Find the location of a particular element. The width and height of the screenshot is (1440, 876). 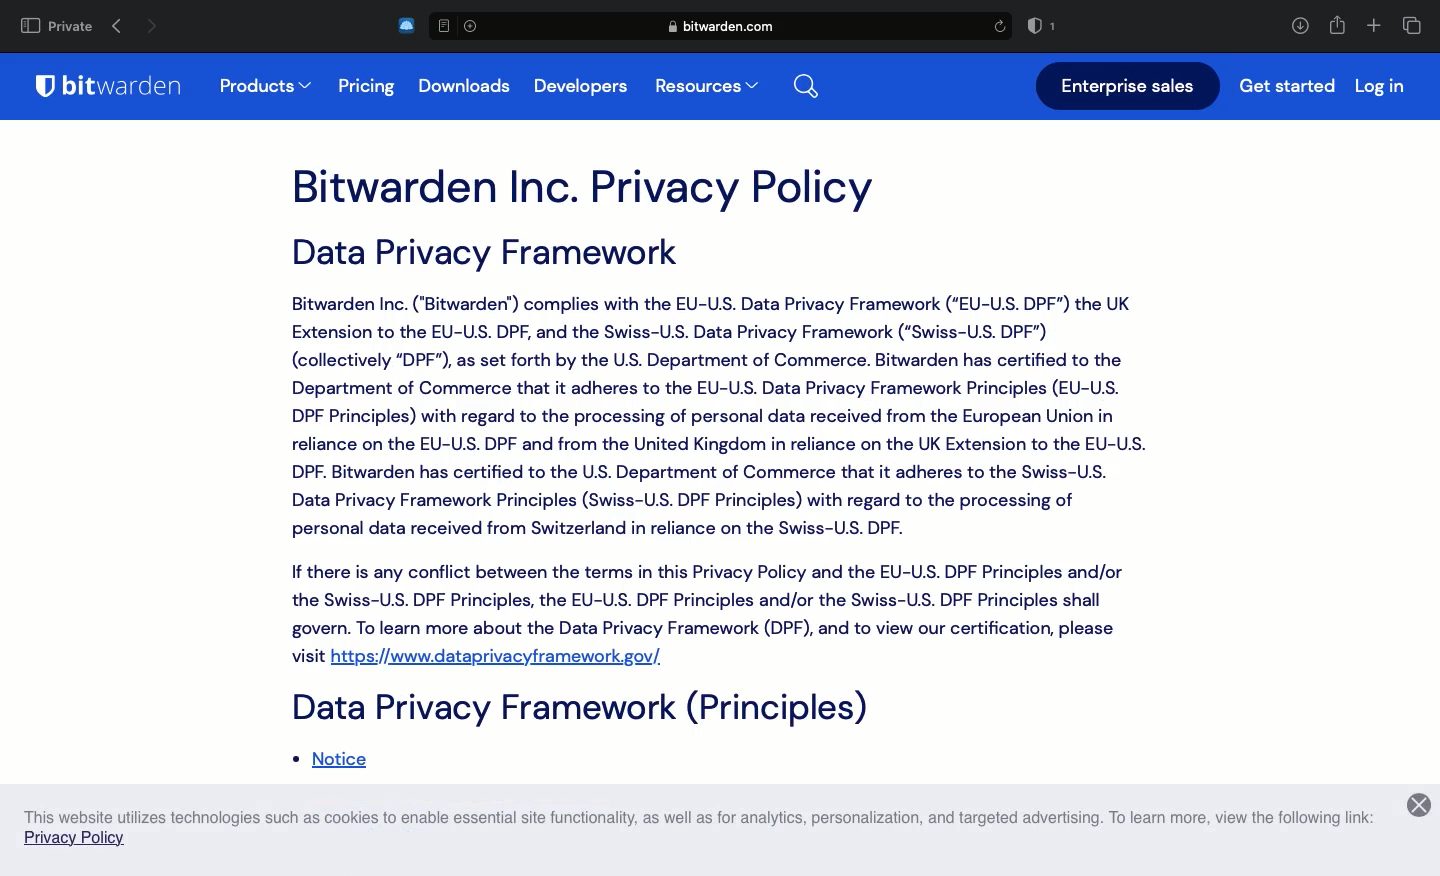

This website utilizes technologies such as cookies to enable essential site functionality, as well as for analytics, personalization, and targeted advertising. To learn more, view the following link:
Privacy Policy. is located at coordinates (695, 831).